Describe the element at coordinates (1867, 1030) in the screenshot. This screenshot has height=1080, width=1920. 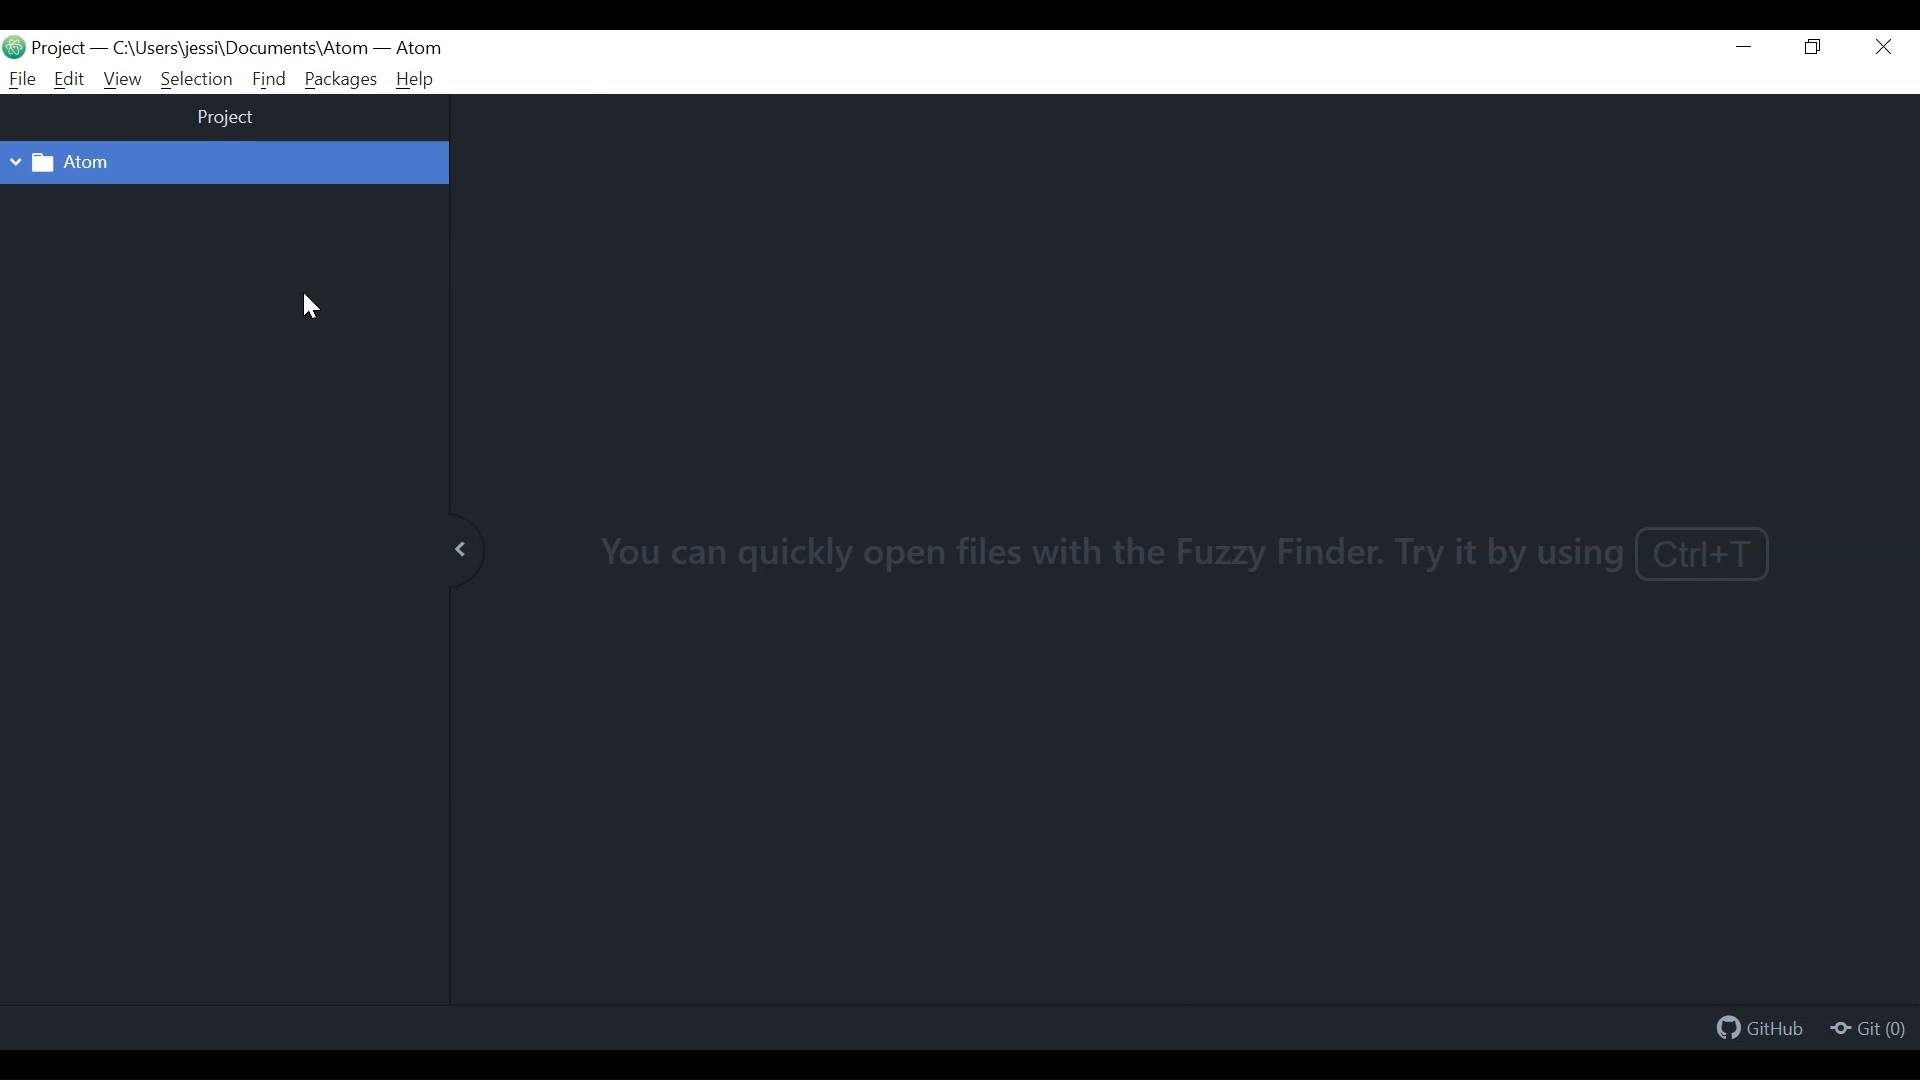
I see `Git` at that location.